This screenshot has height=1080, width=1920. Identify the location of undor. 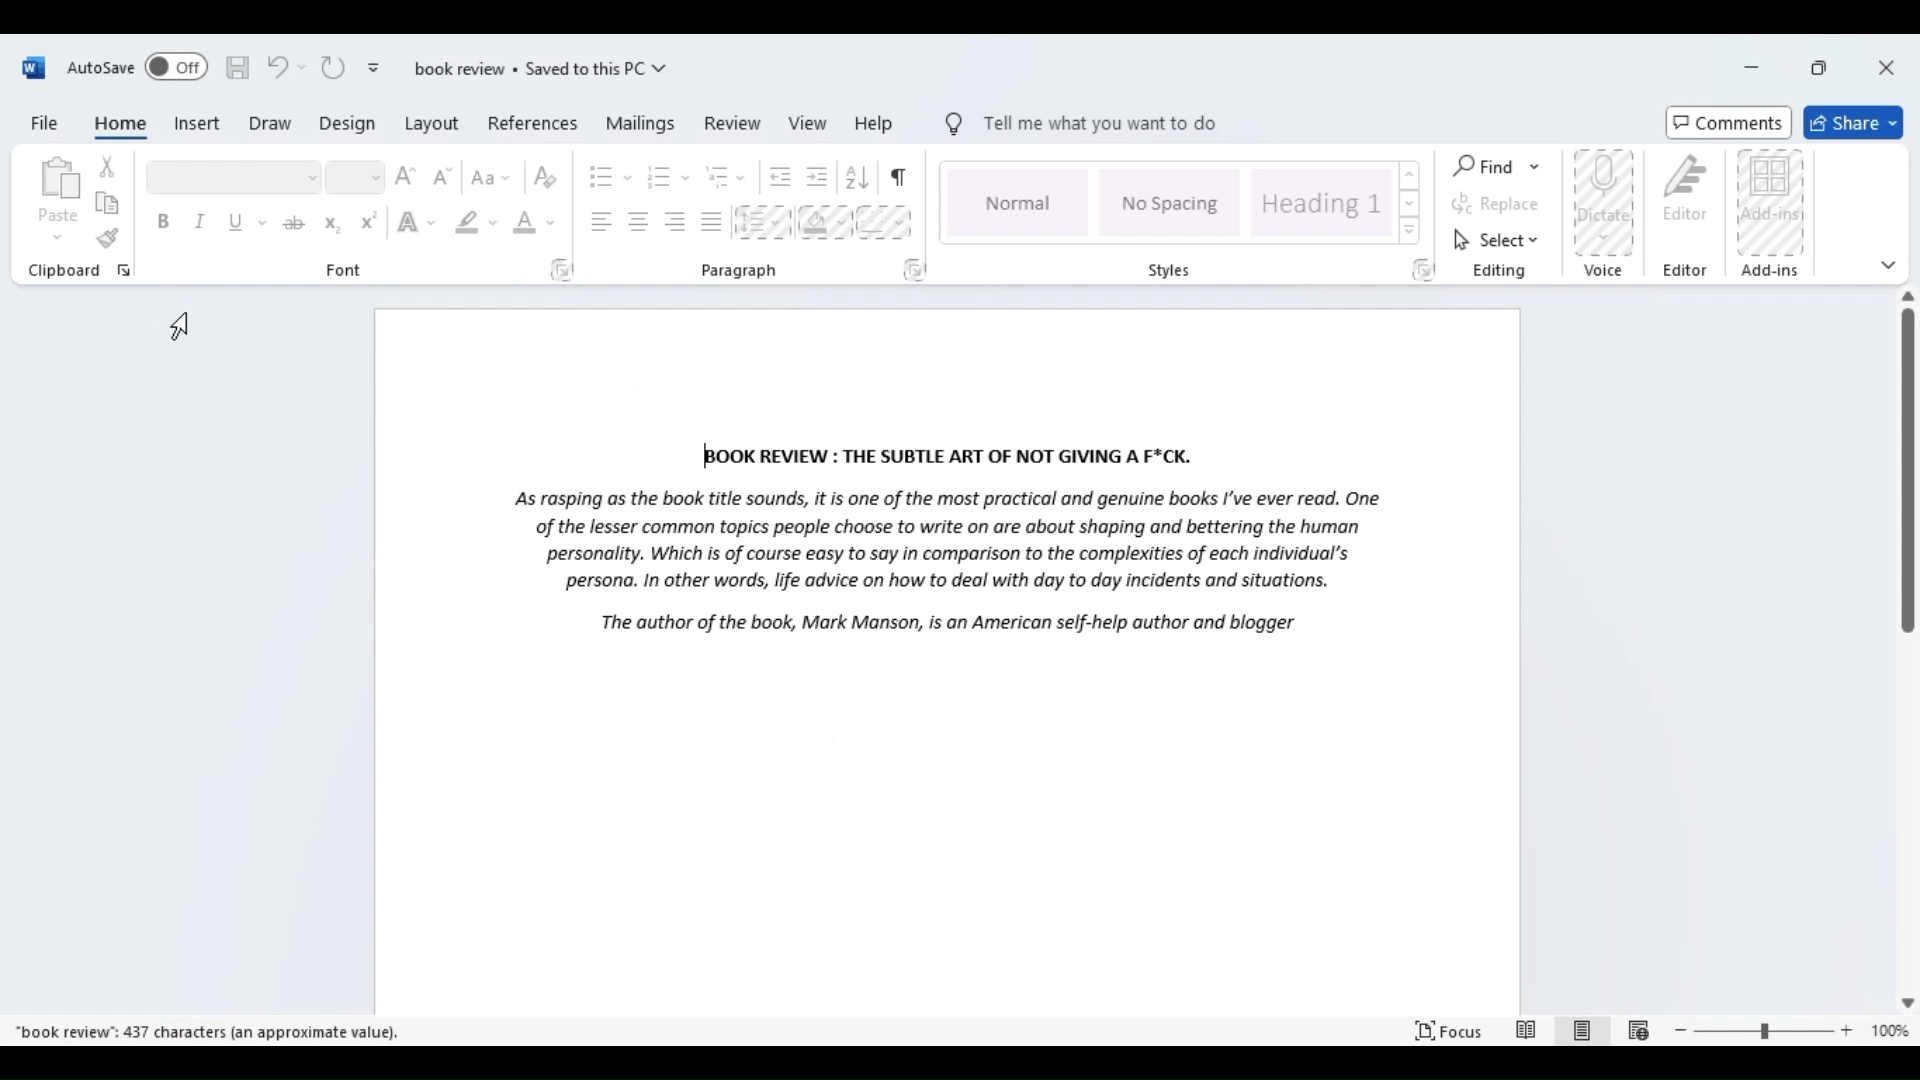
(279, 69).